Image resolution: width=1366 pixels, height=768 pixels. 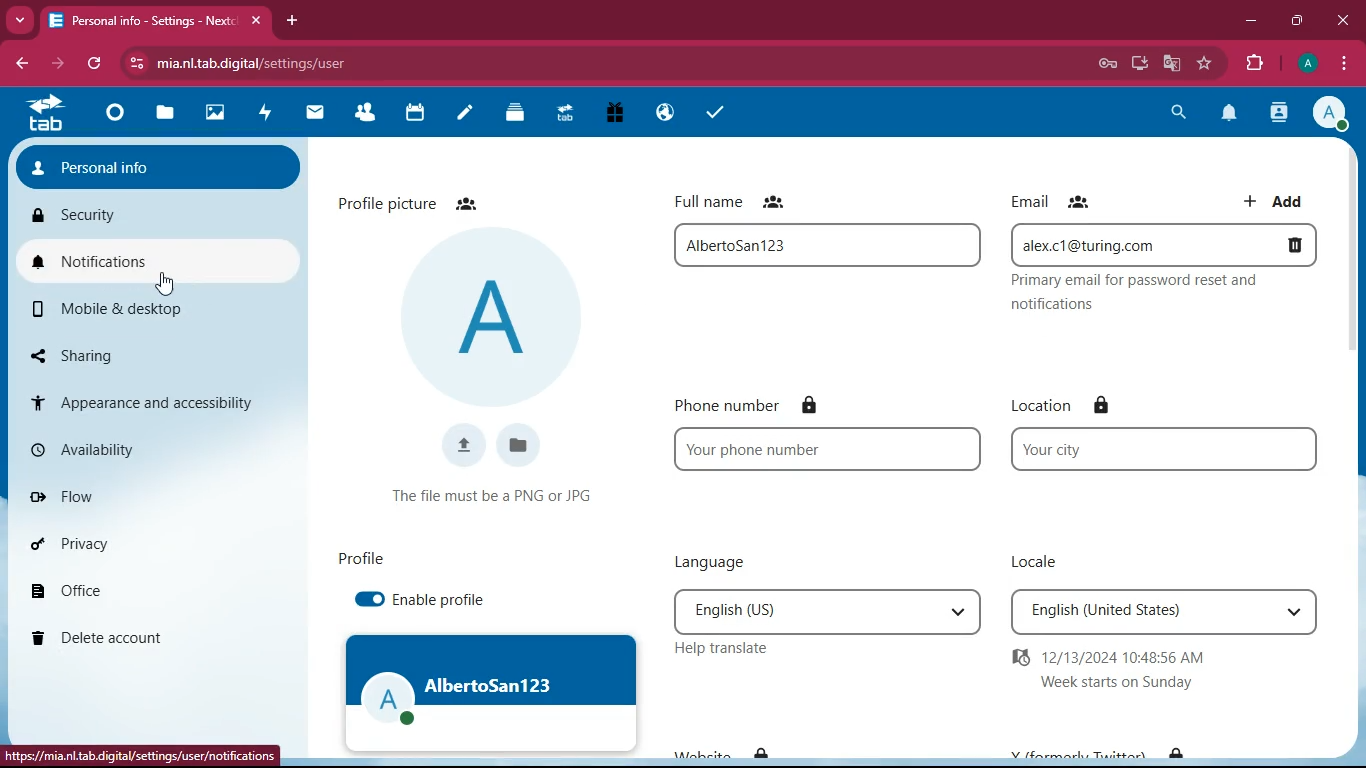 What do you see at coordinates (1295, 22) in the screenshot?
I see `maximize` at bounding box center [1295, 22].